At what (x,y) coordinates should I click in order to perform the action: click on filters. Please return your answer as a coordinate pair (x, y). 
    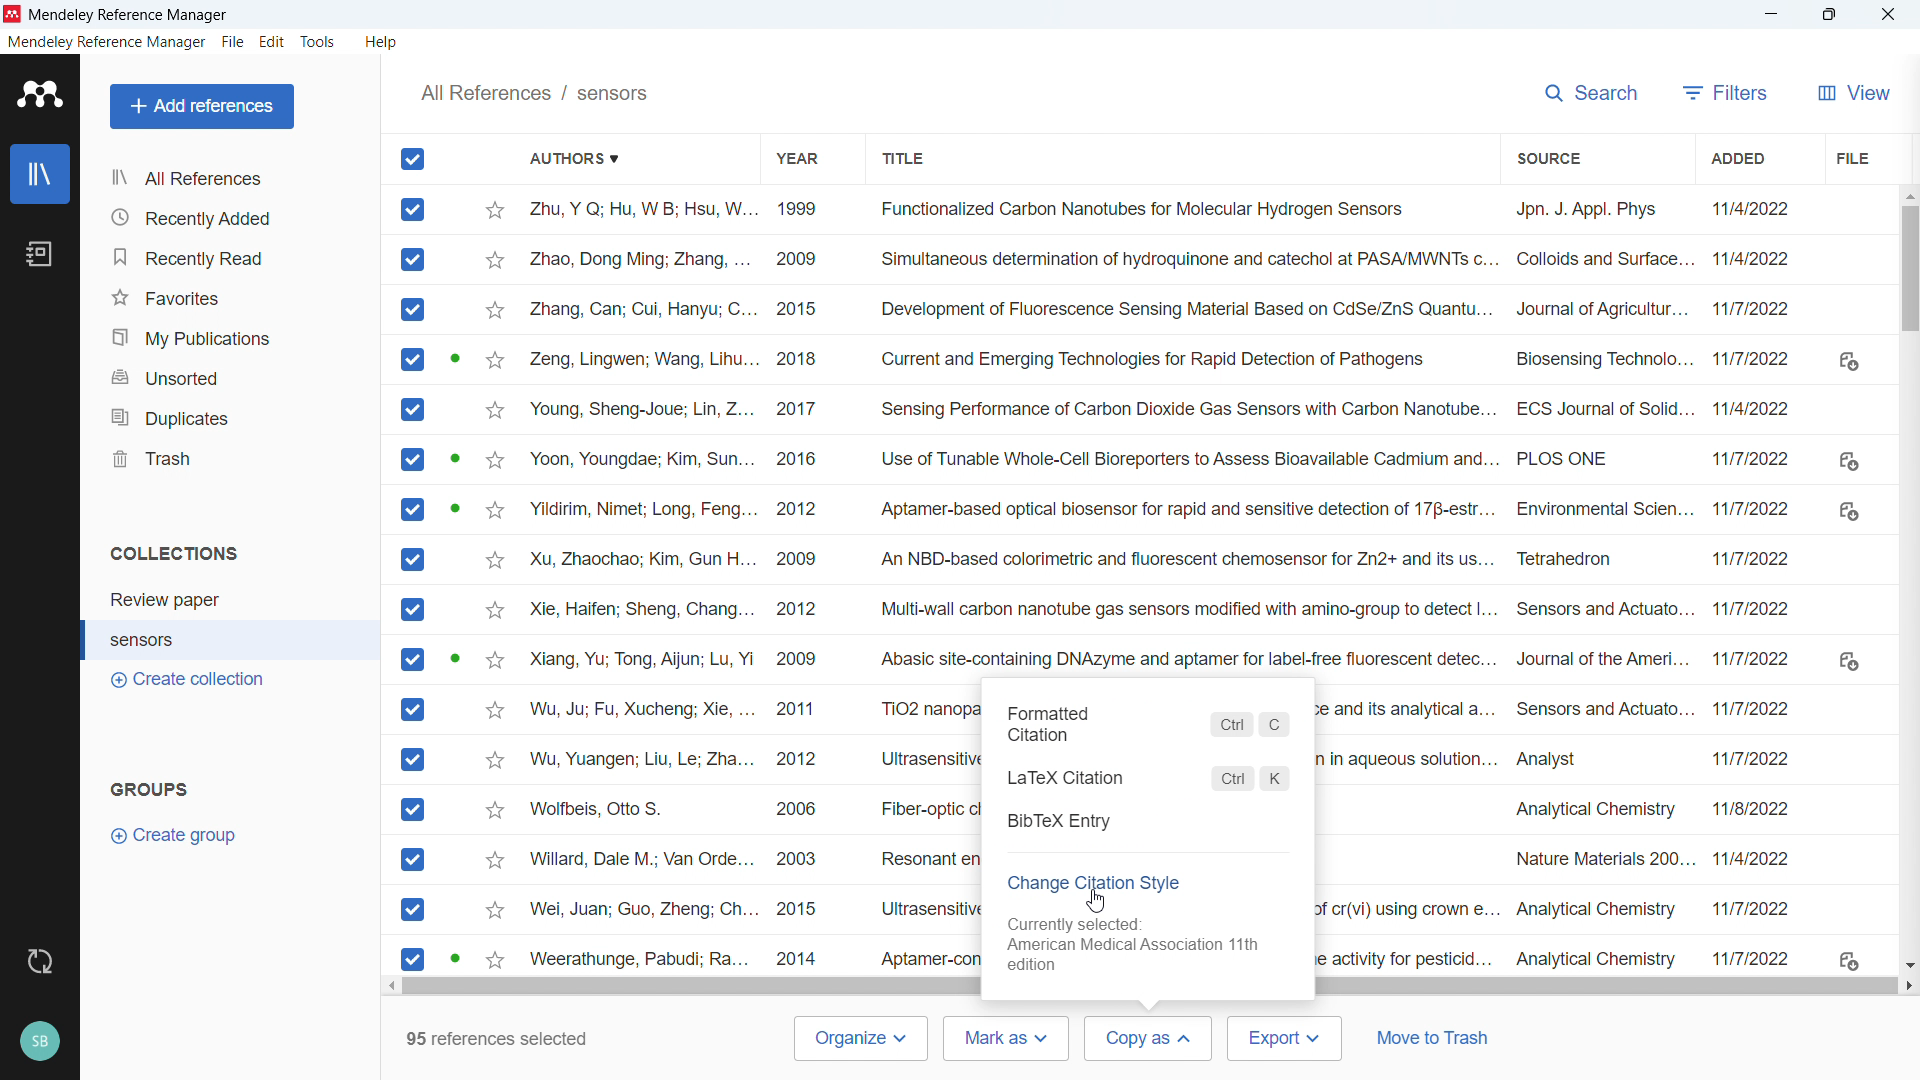
    Looking at the image, I should click on (1726, 93).